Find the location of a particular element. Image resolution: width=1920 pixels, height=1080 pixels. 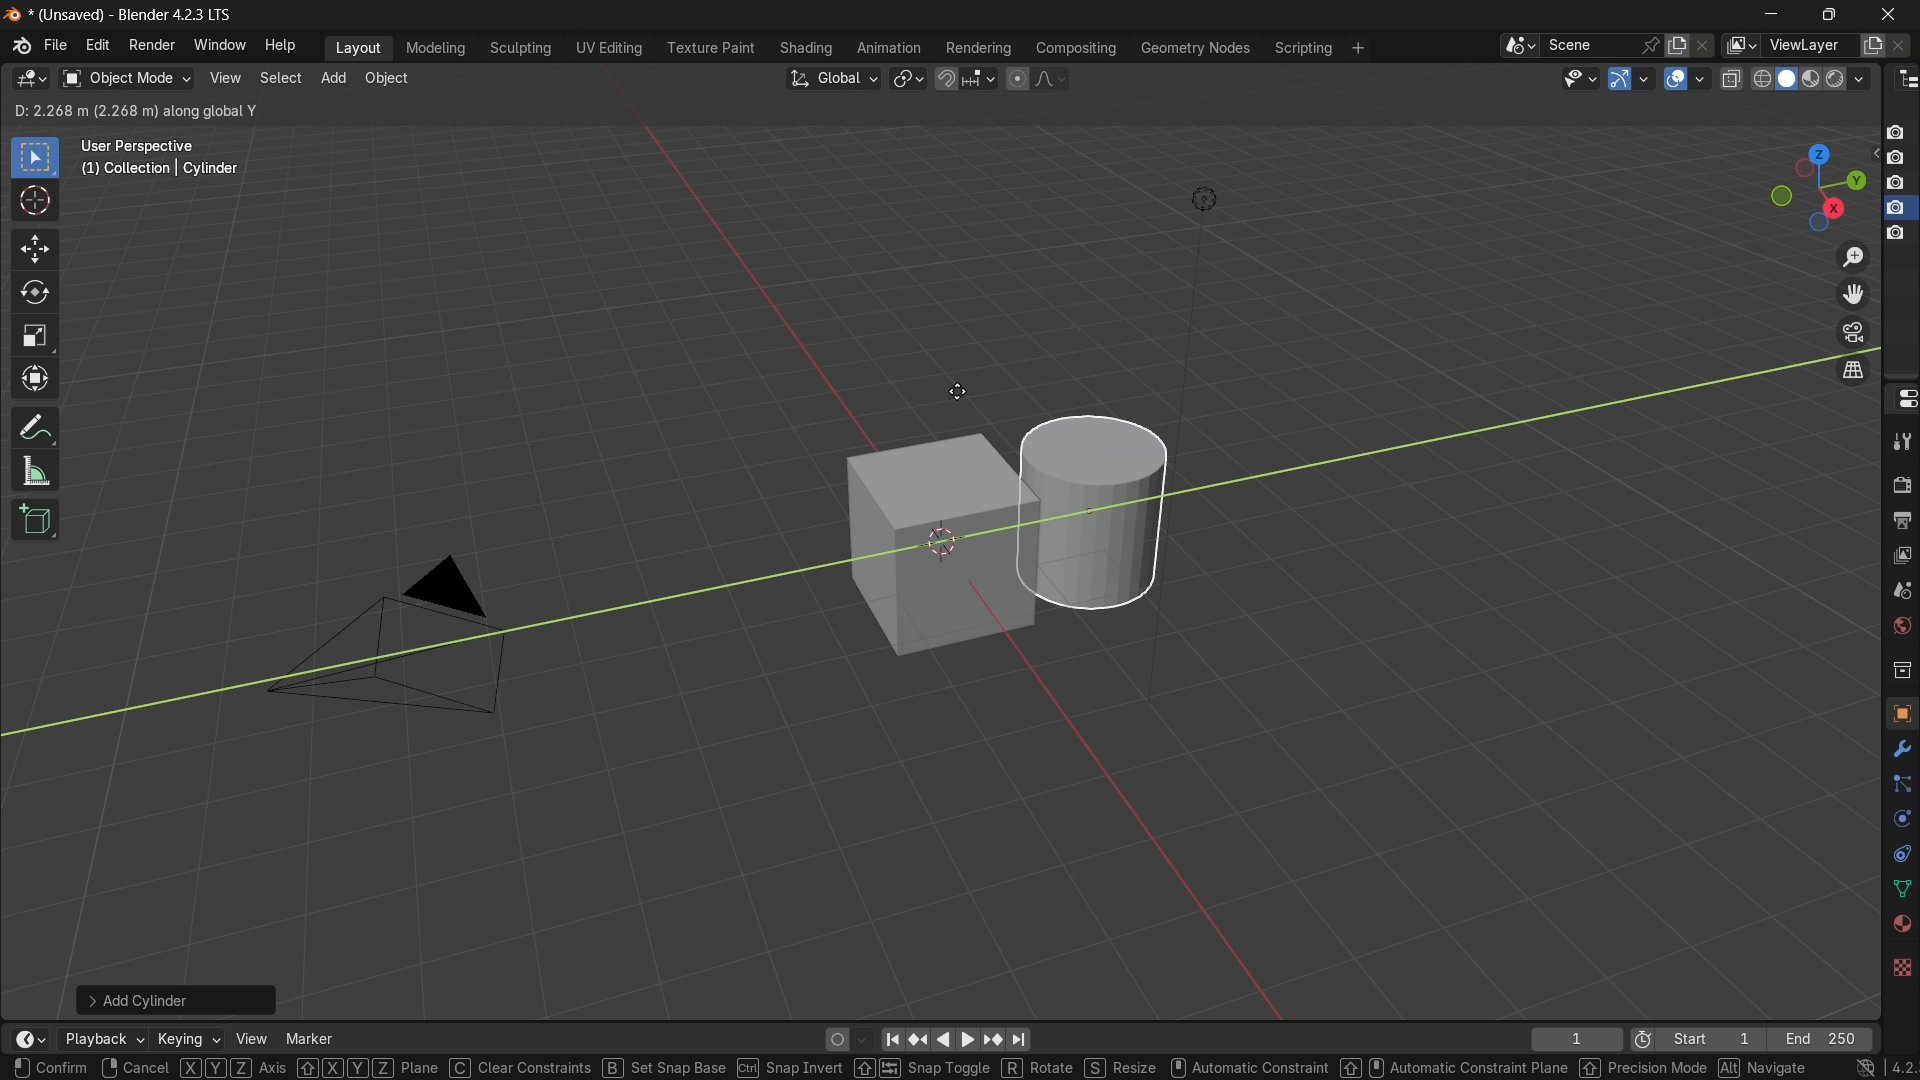

keying is located at coordinates (187, 1039).